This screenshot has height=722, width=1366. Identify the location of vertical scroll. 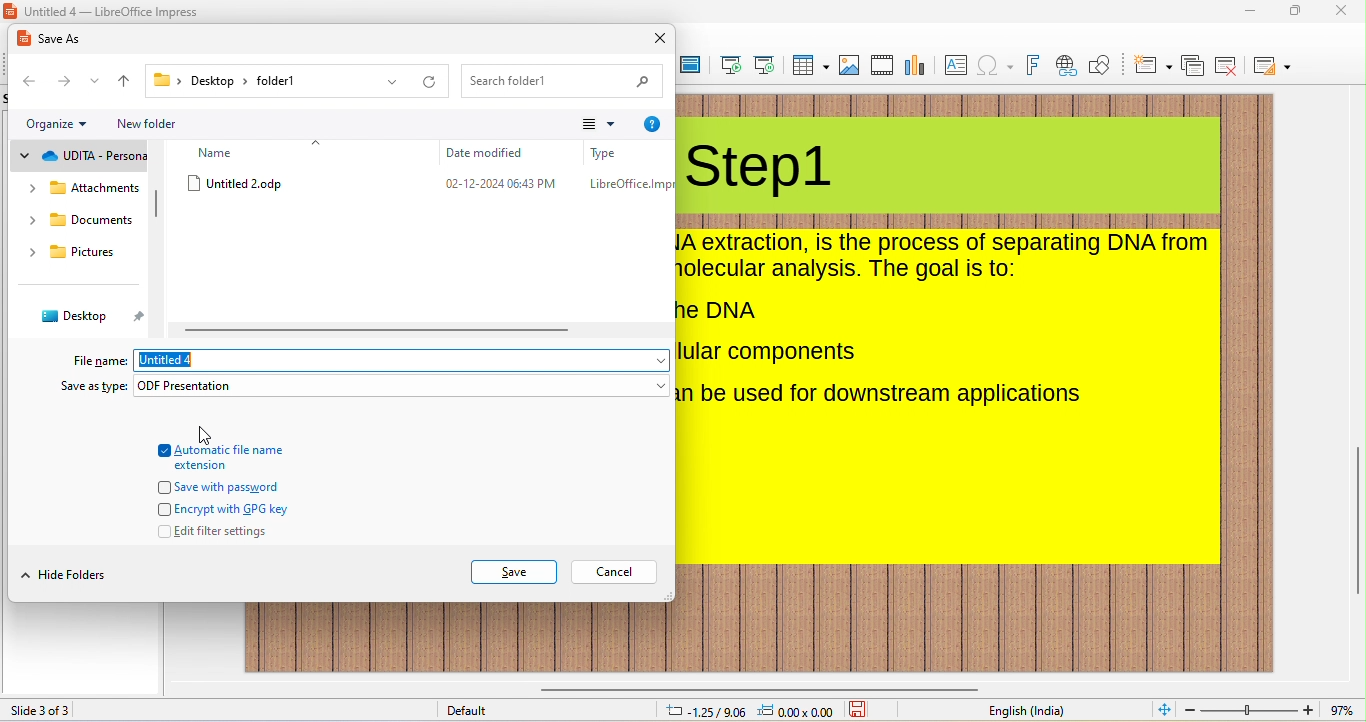
(159, 206).